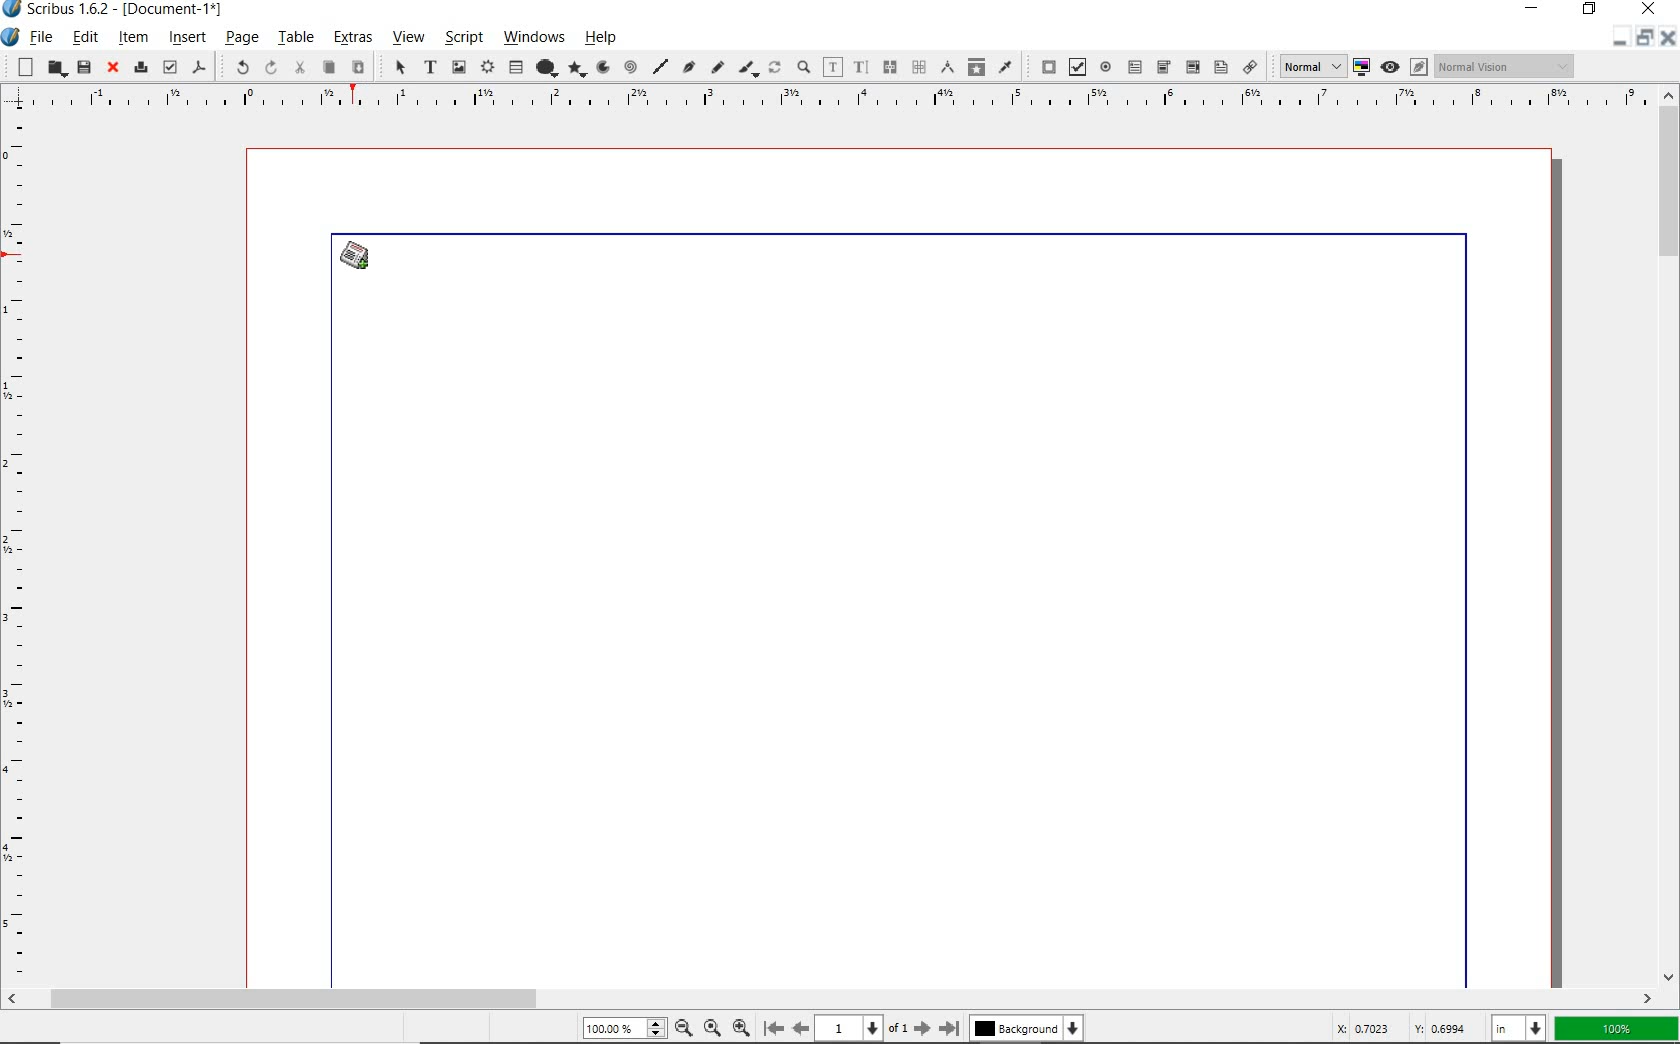  What do you see at coordinates (826, 101) in the screenshot?
I see `Horizontal Margin` at bounding box center [826, 101].